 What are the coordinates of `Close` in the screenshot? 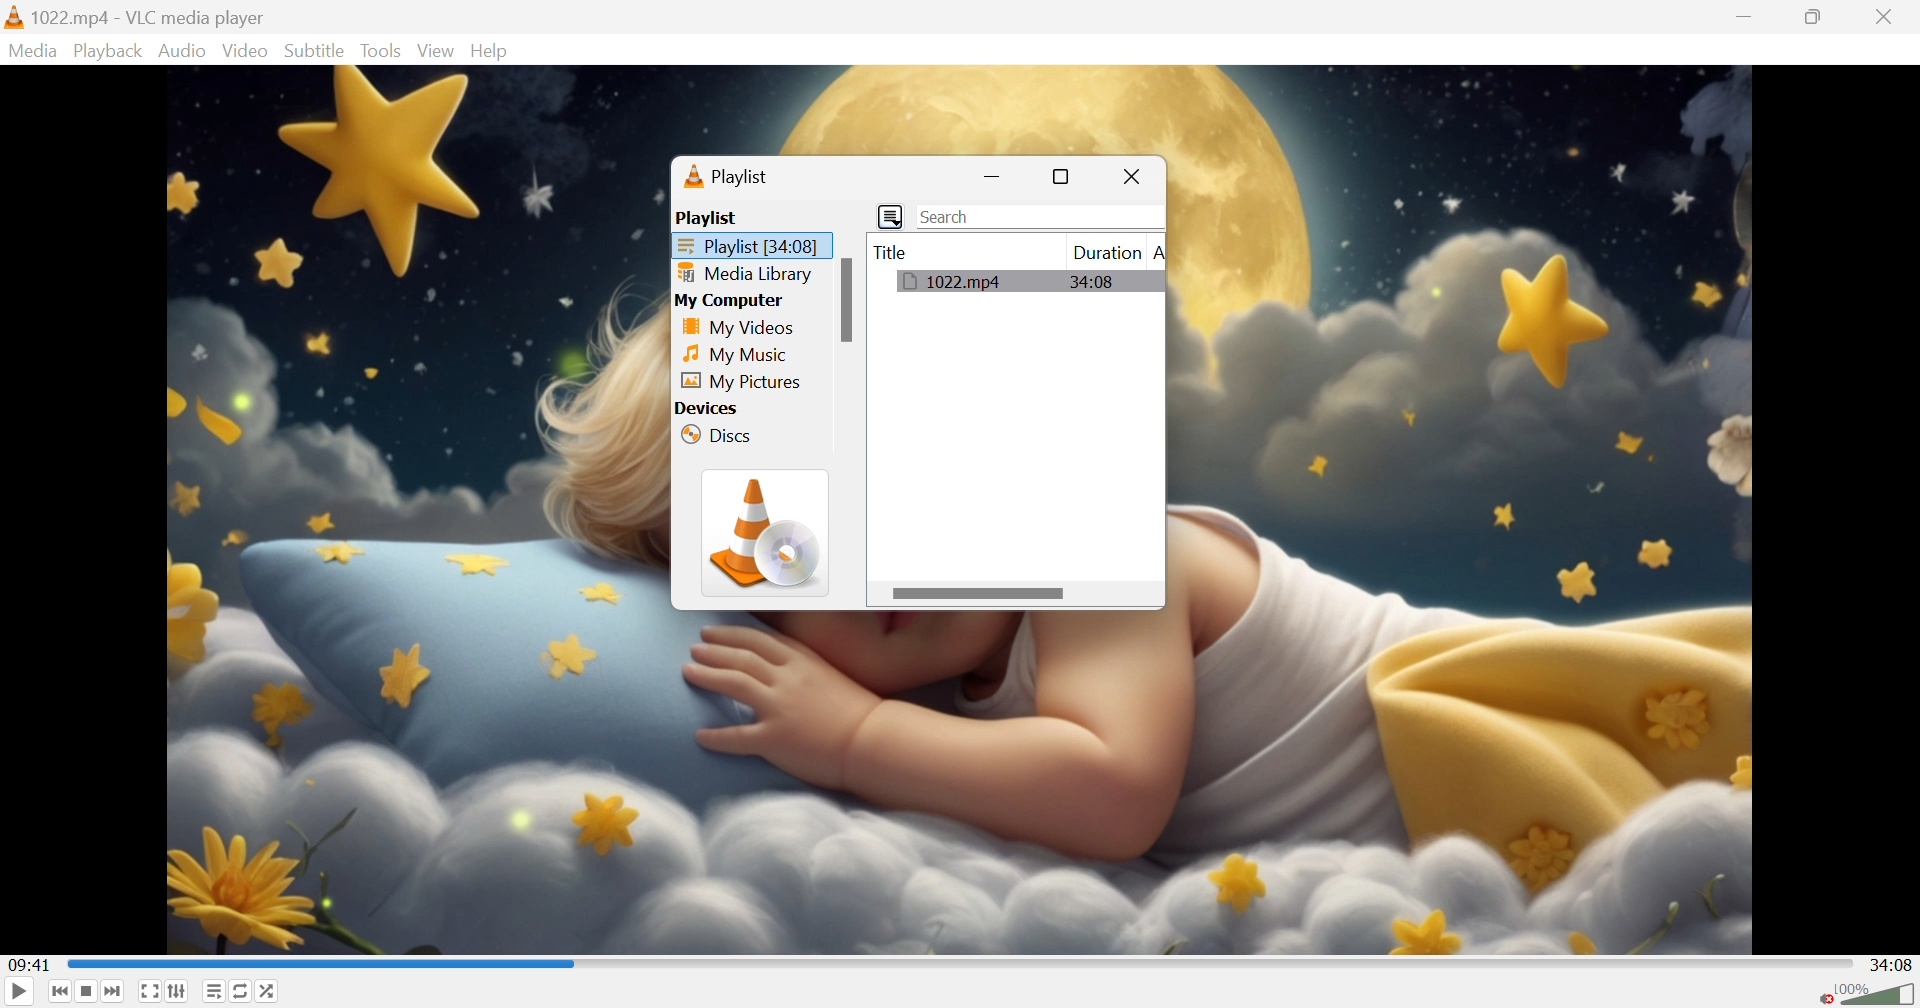 It's located at (1134, 181).